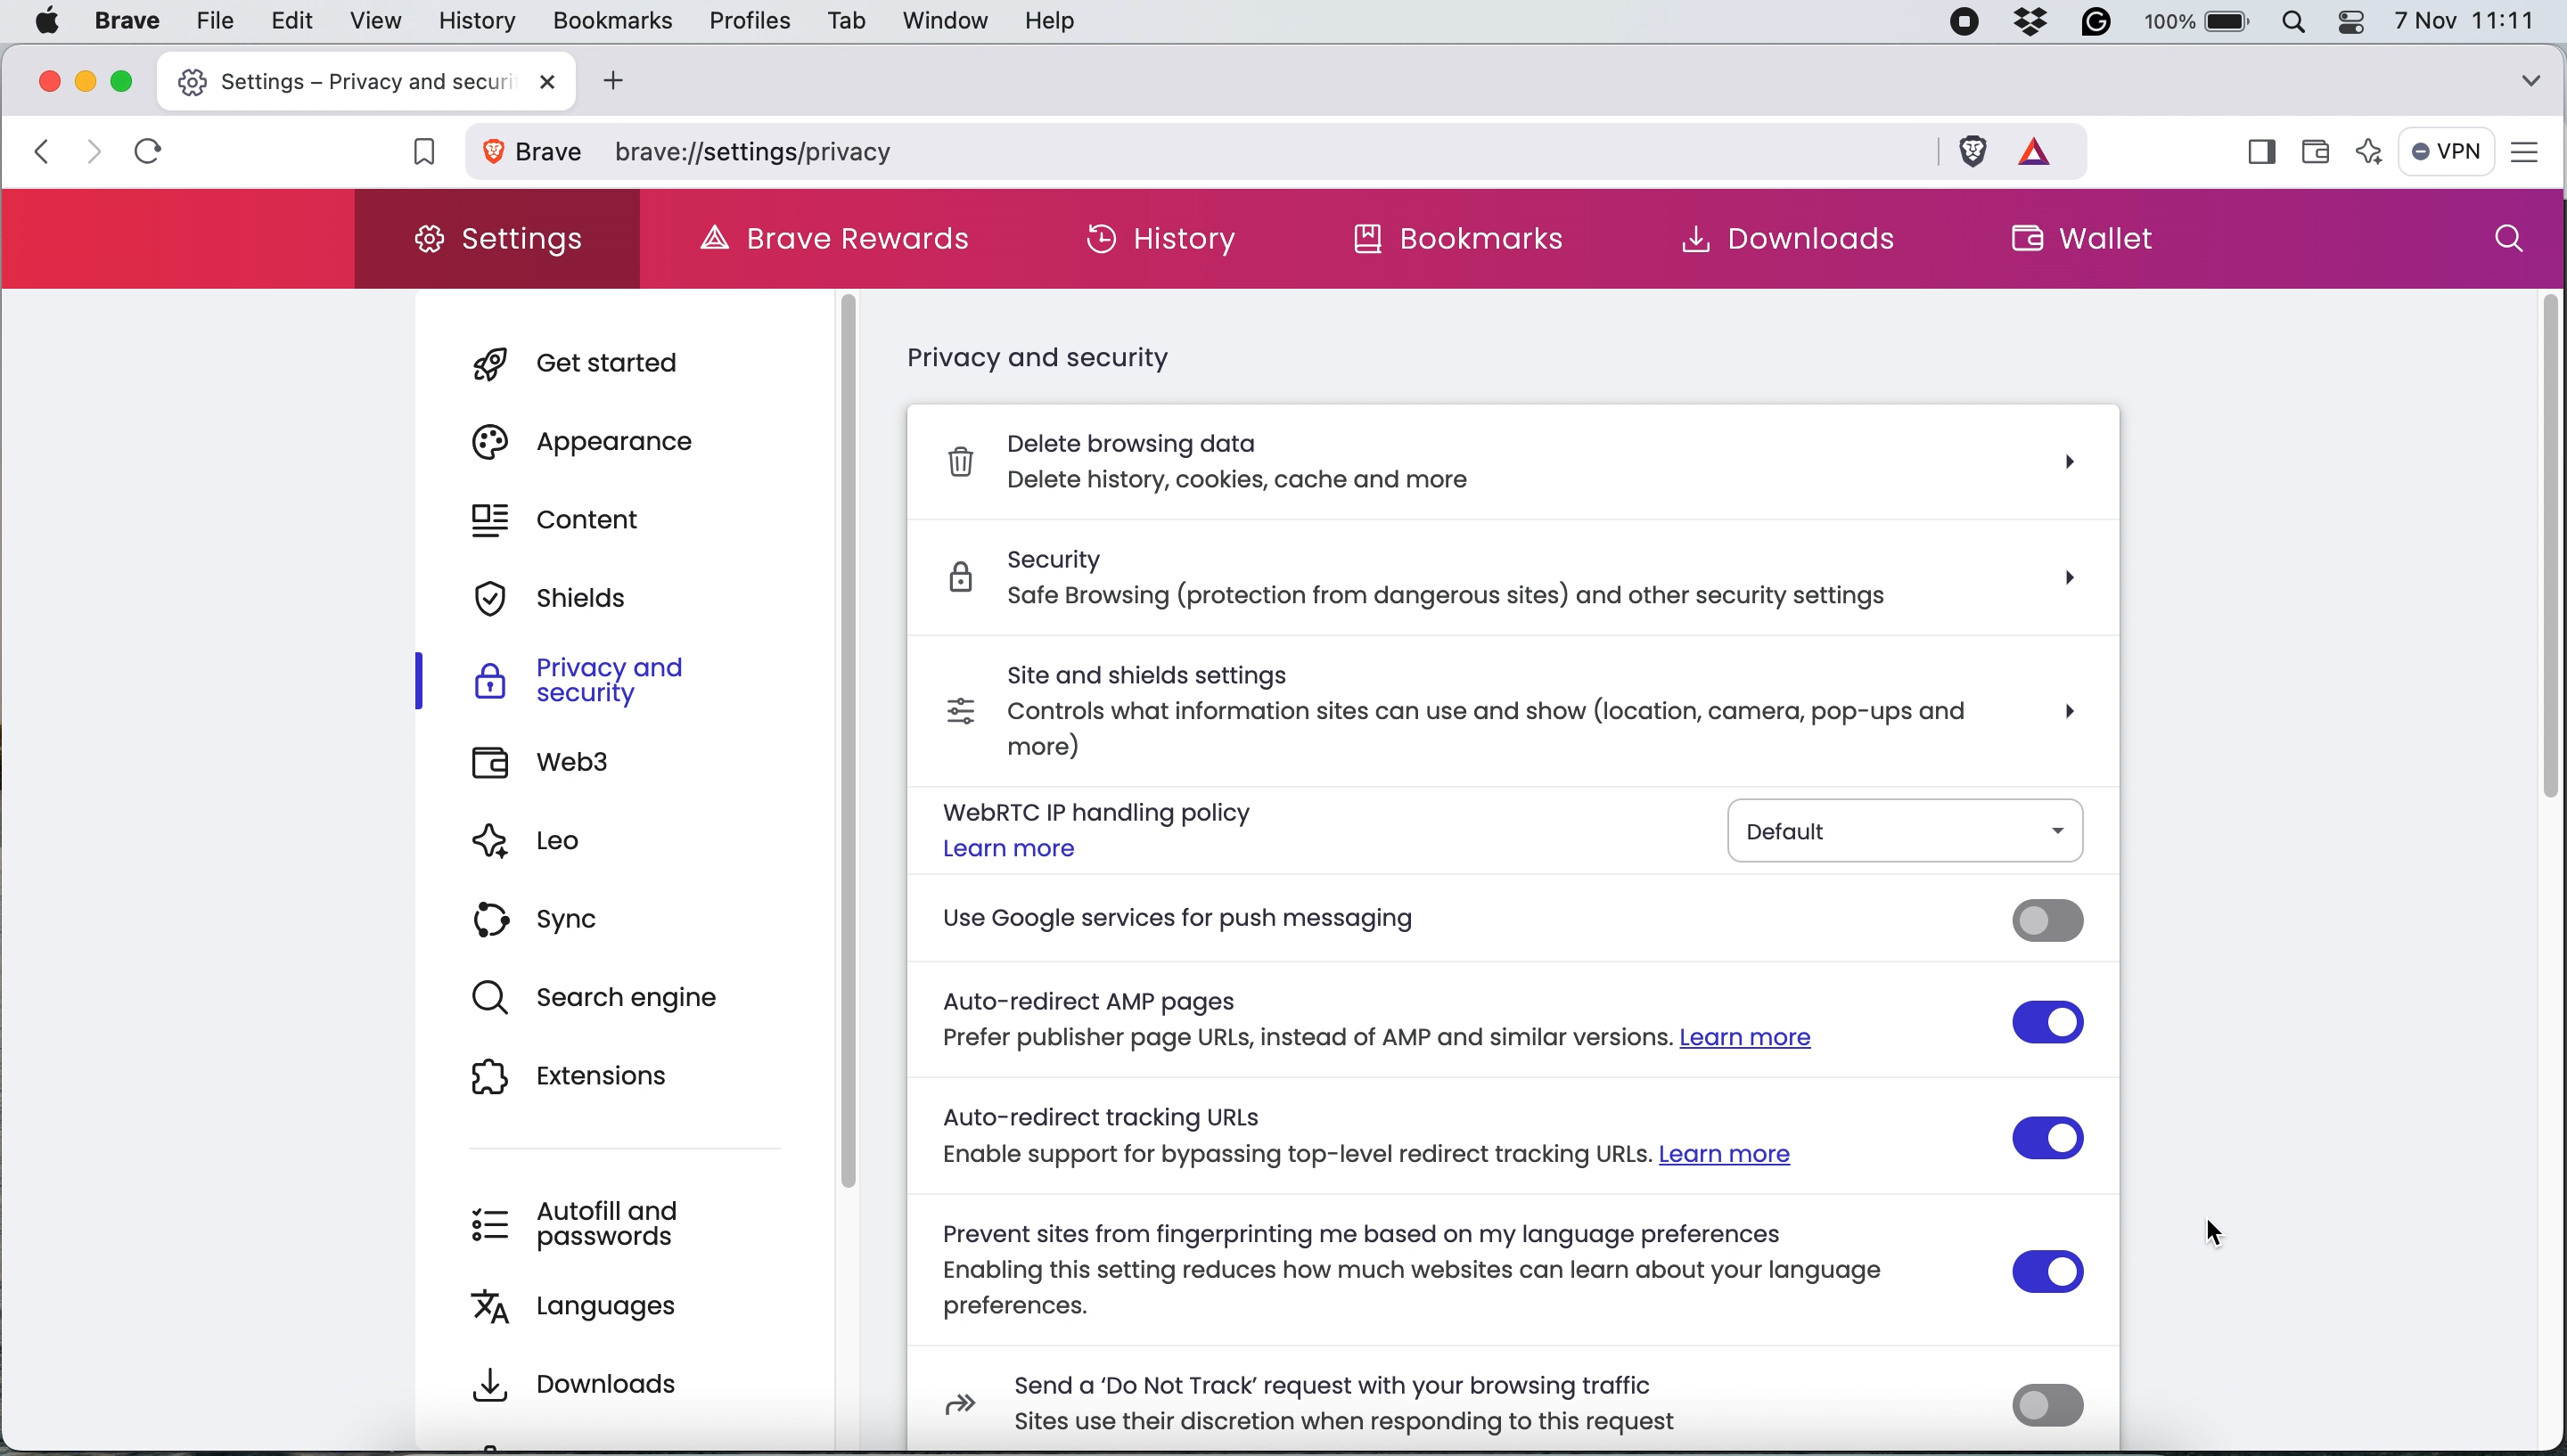 Image resolution: width=2567 pixels, height=1456 pixels. What do you see at coordinates (1050, 23) in the screenshot?
I see `help` at bounding box center [1050, 23].